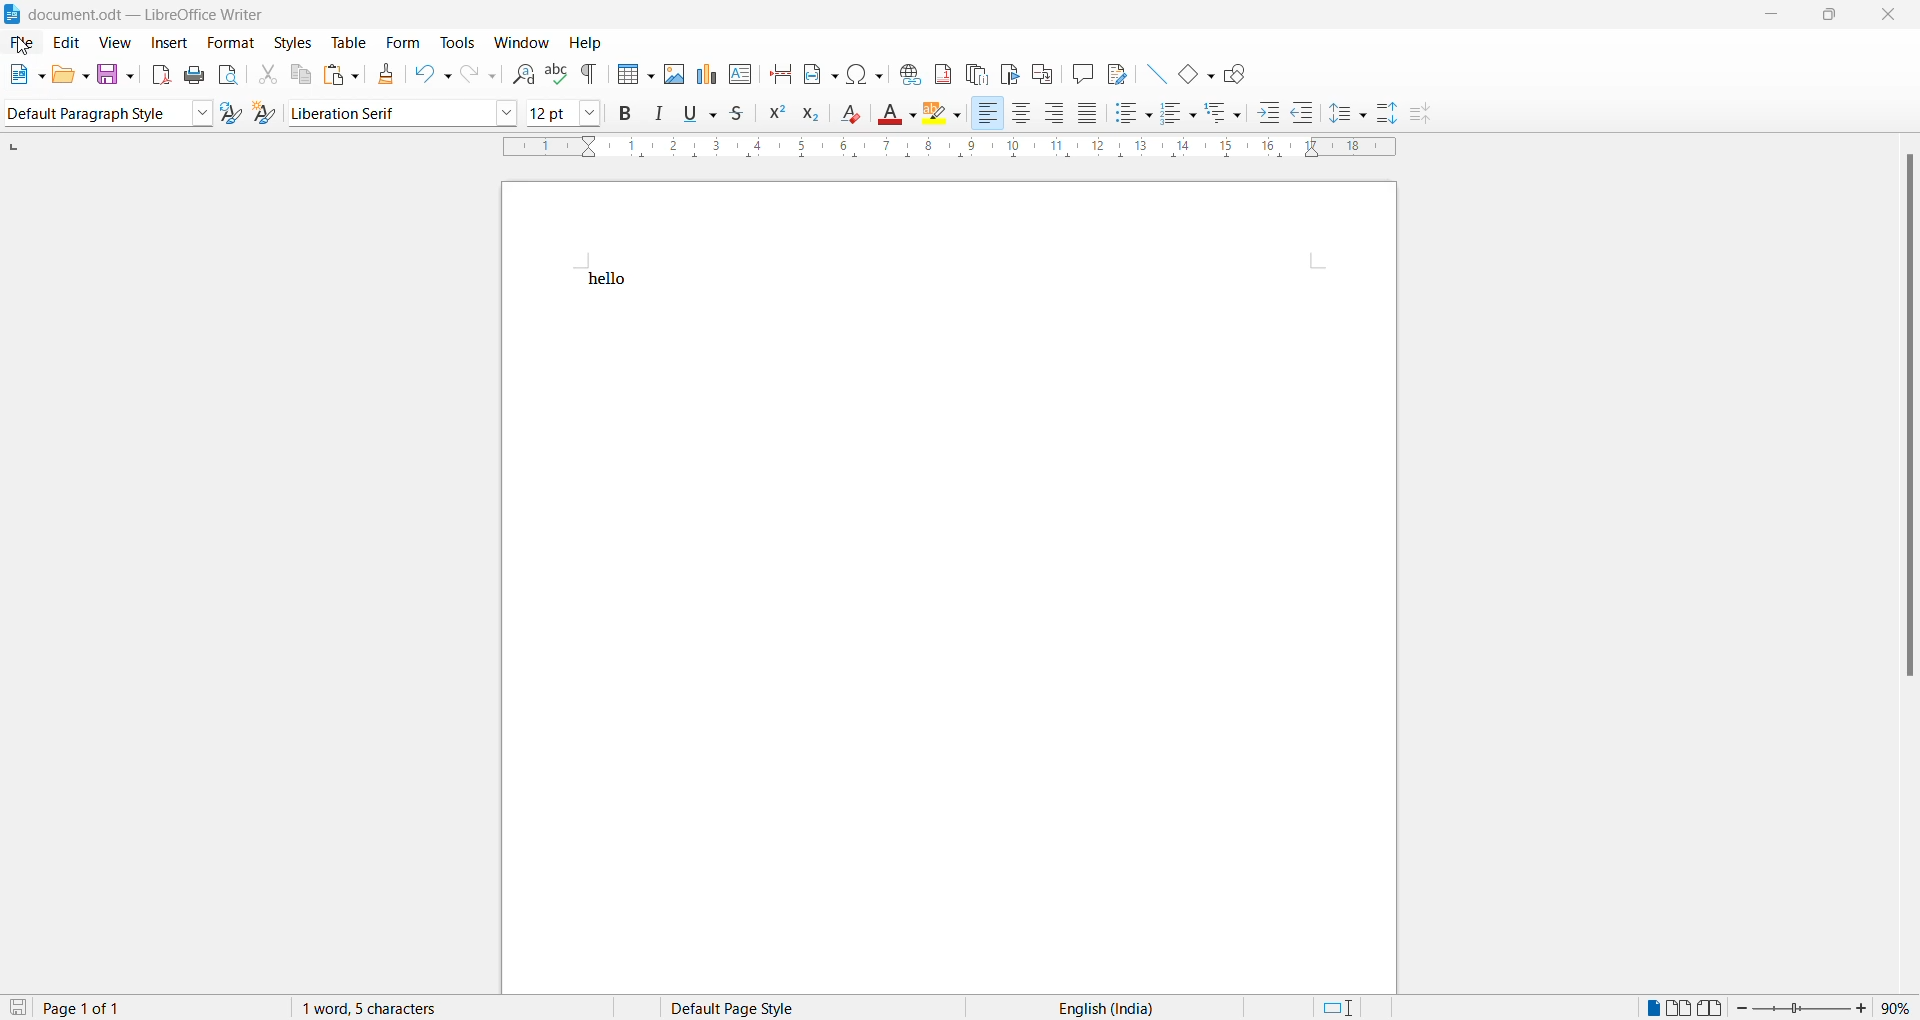 The height and width of the screenshot is (1020, 1920). I want to click on styles, so click(291, 43).